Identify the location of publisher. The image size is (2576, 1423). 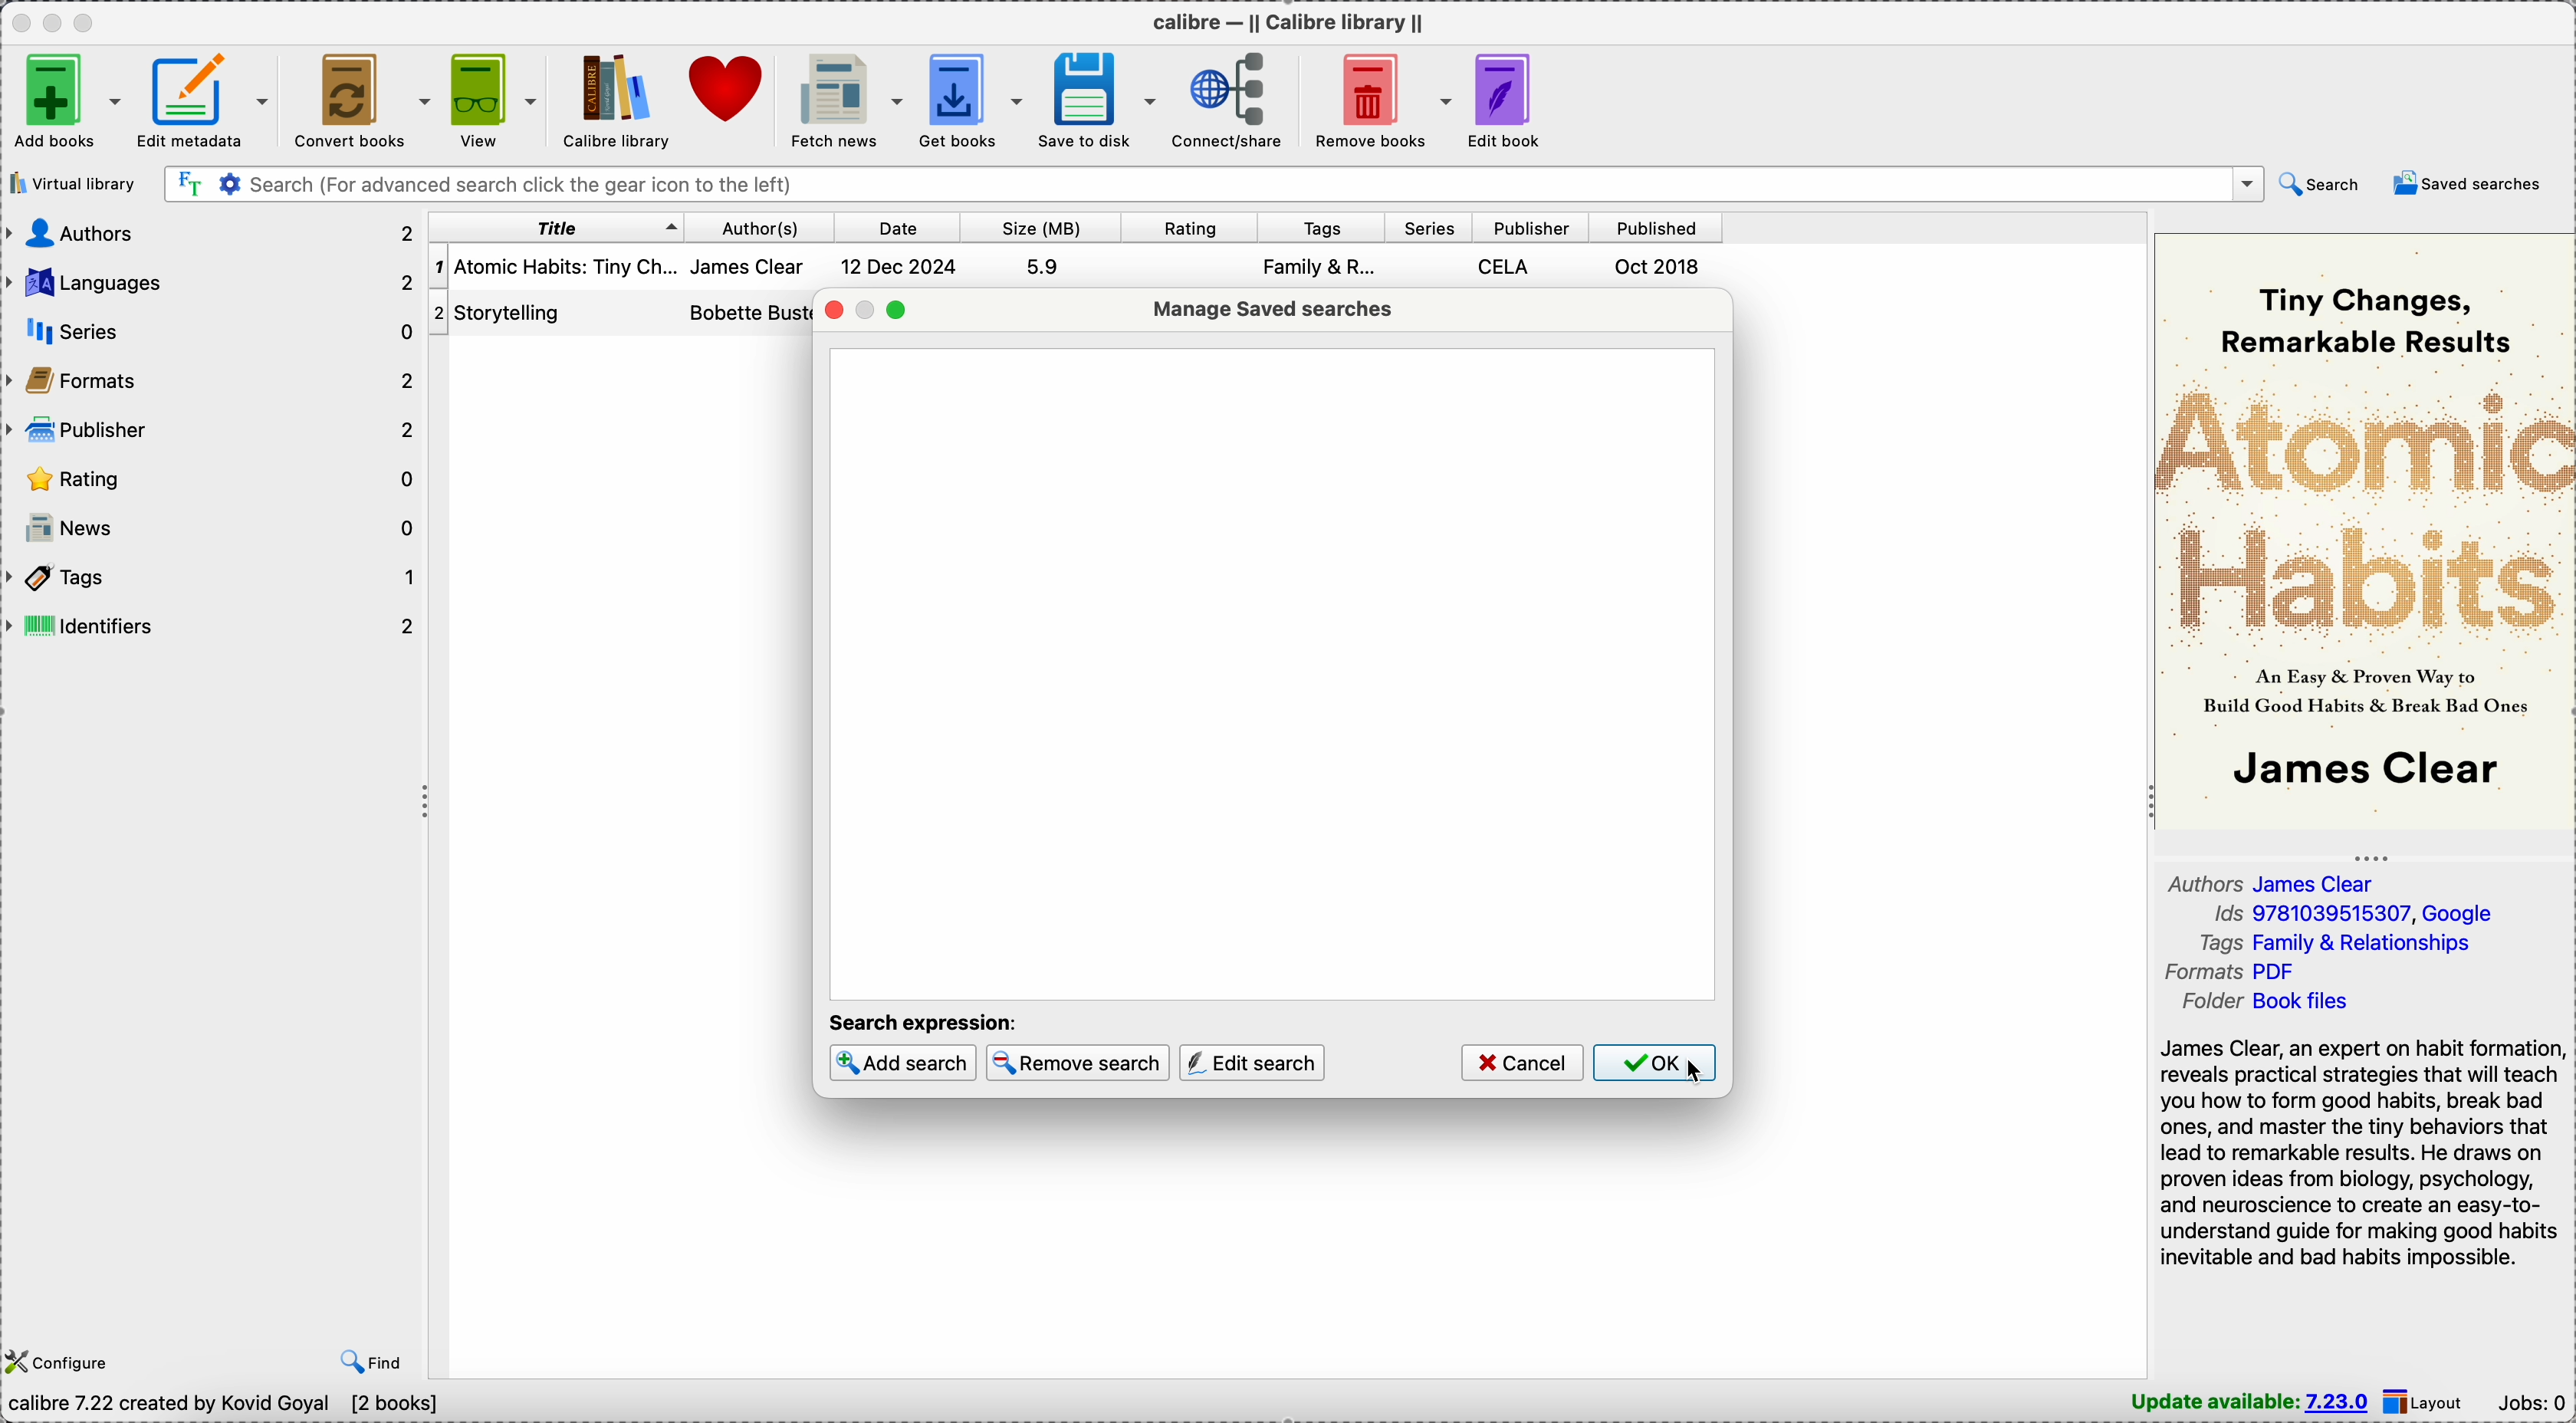
(1528, 229).